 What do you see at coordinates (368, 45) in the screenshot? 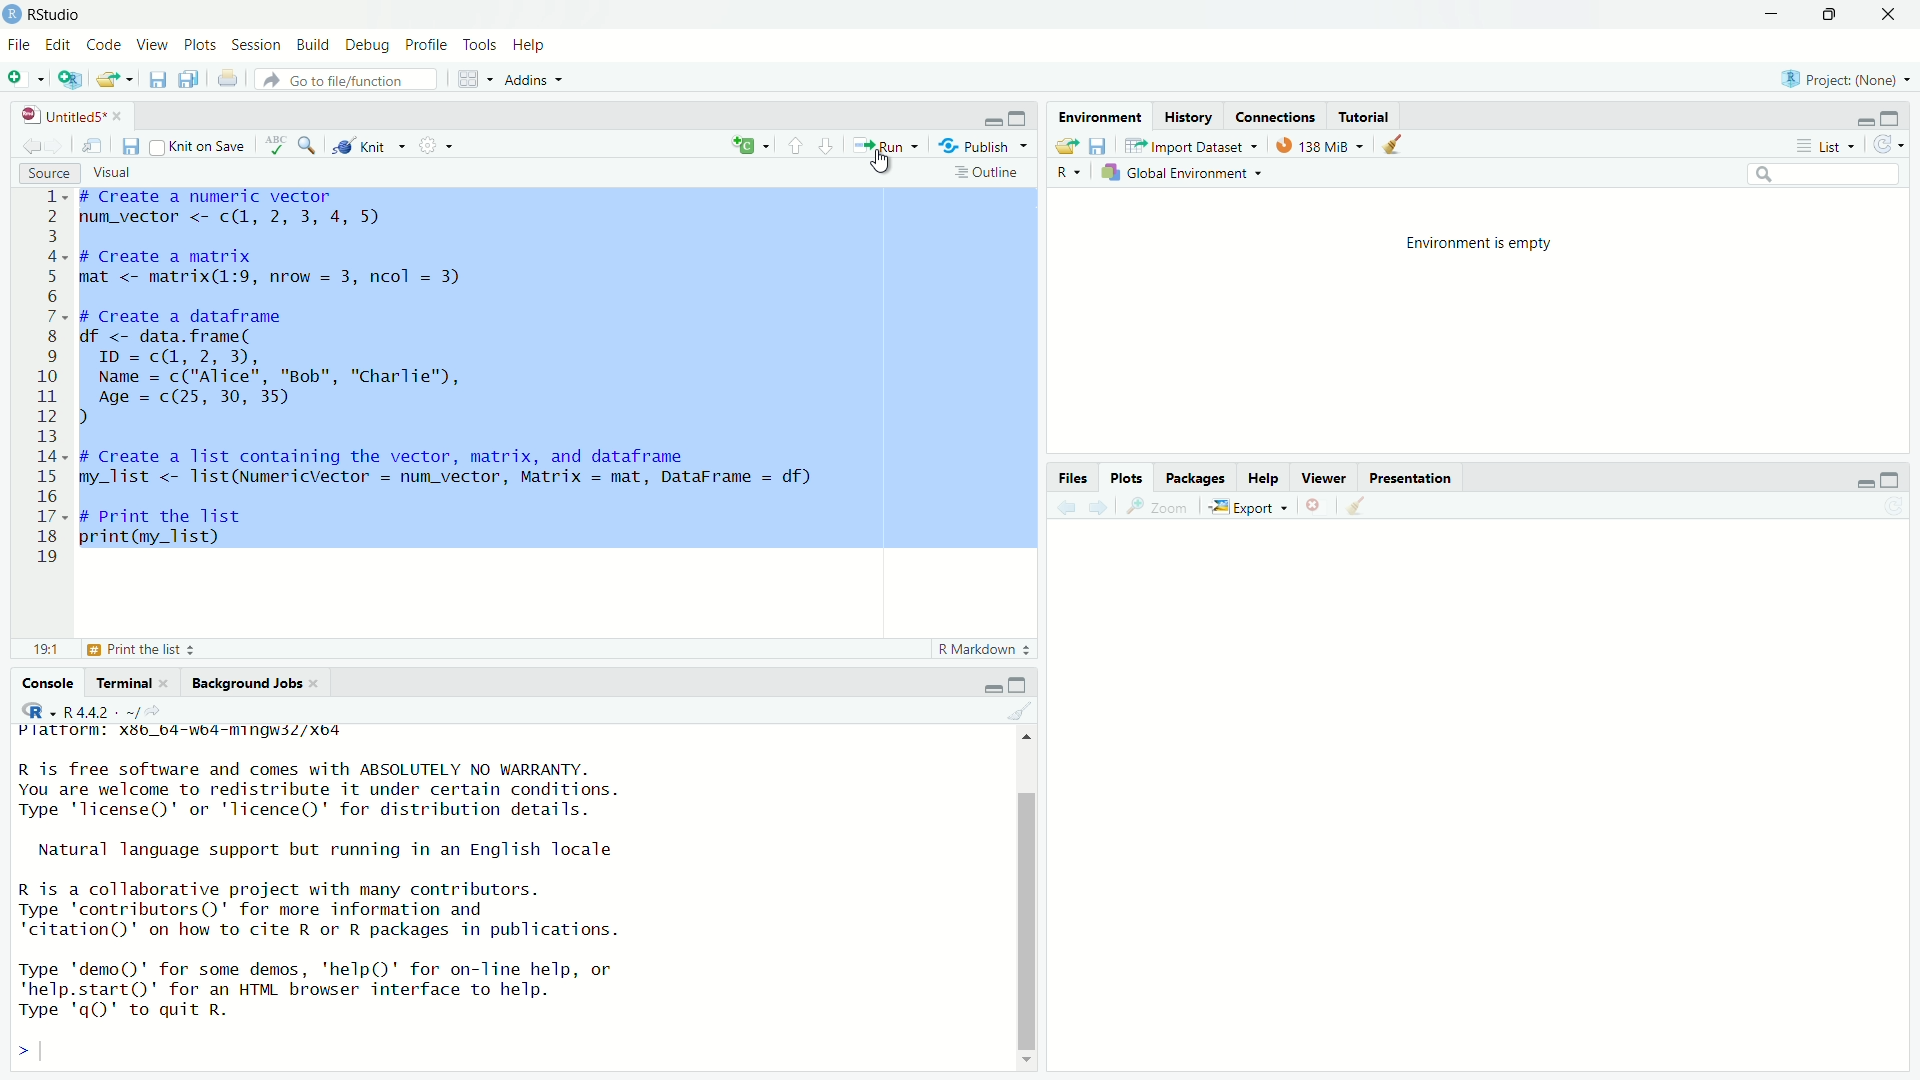
I see `Debug` at bounding box center [368, 45].